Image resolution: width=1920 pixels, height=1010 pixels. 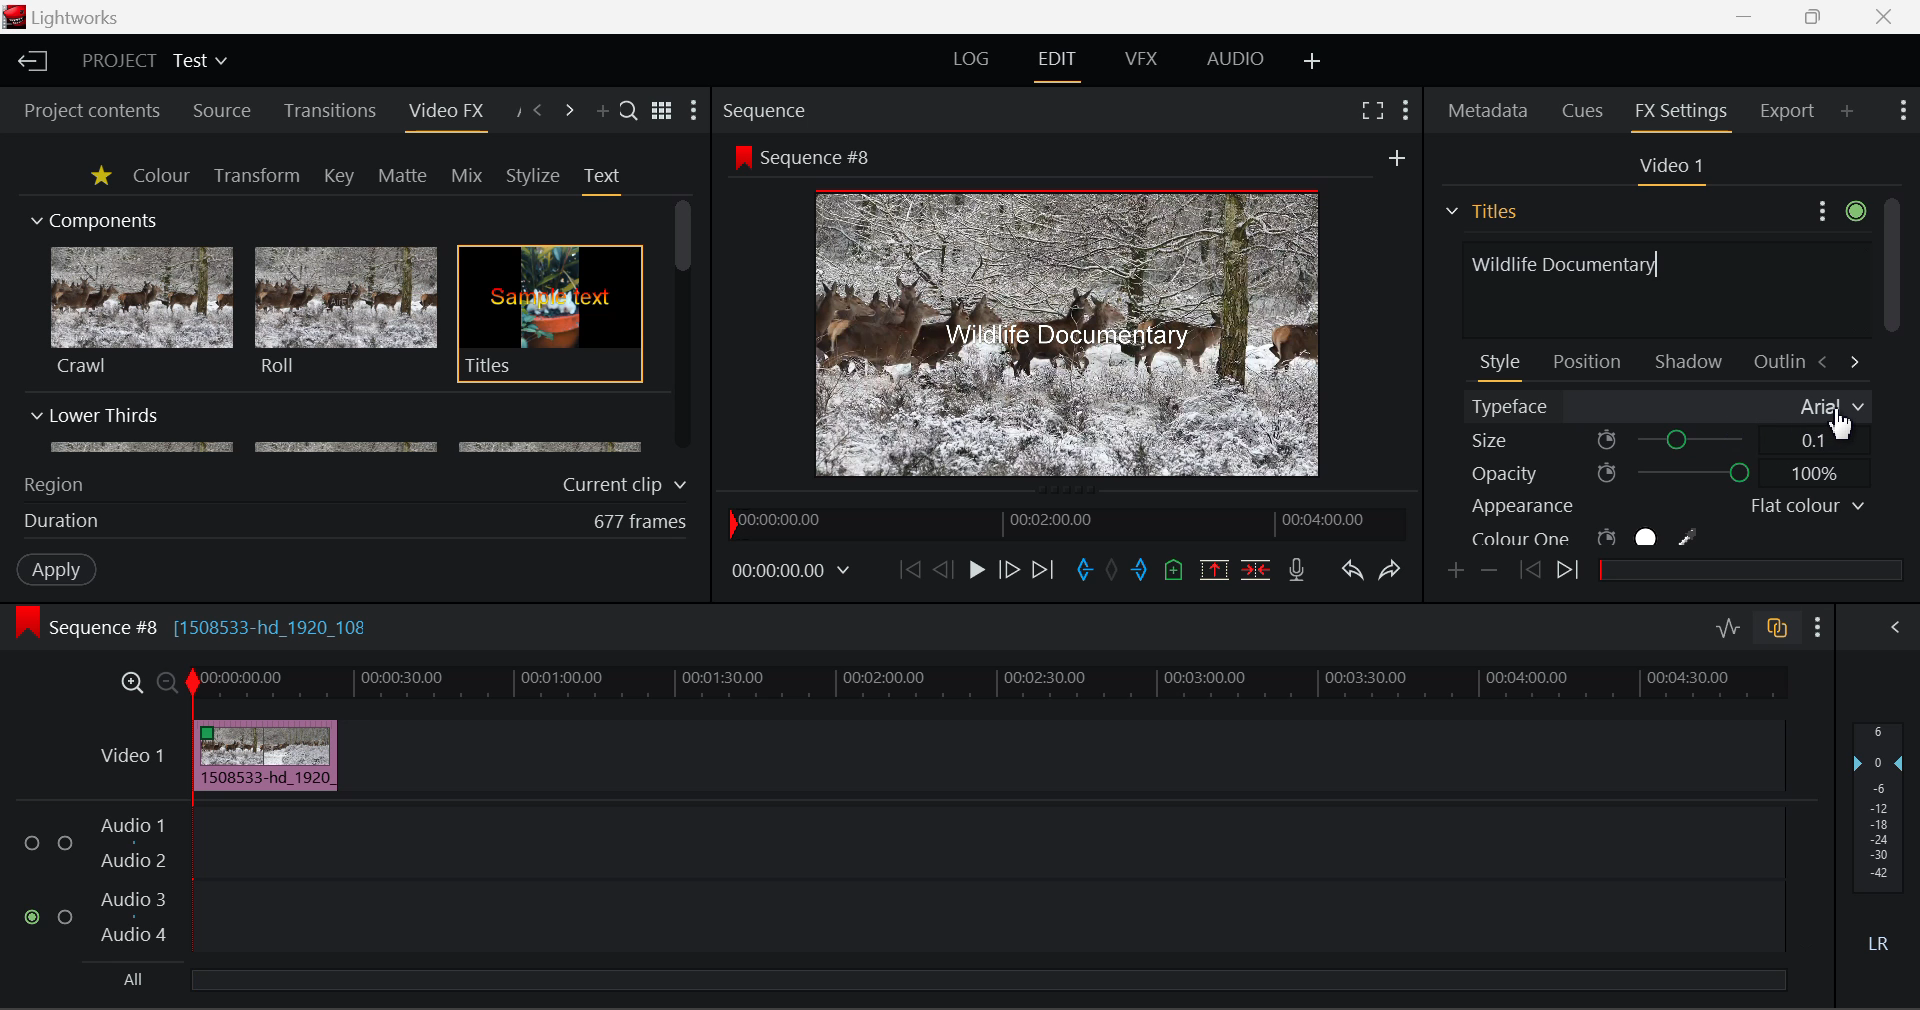 I want to click on Settings, so click(x=1838, y=208).